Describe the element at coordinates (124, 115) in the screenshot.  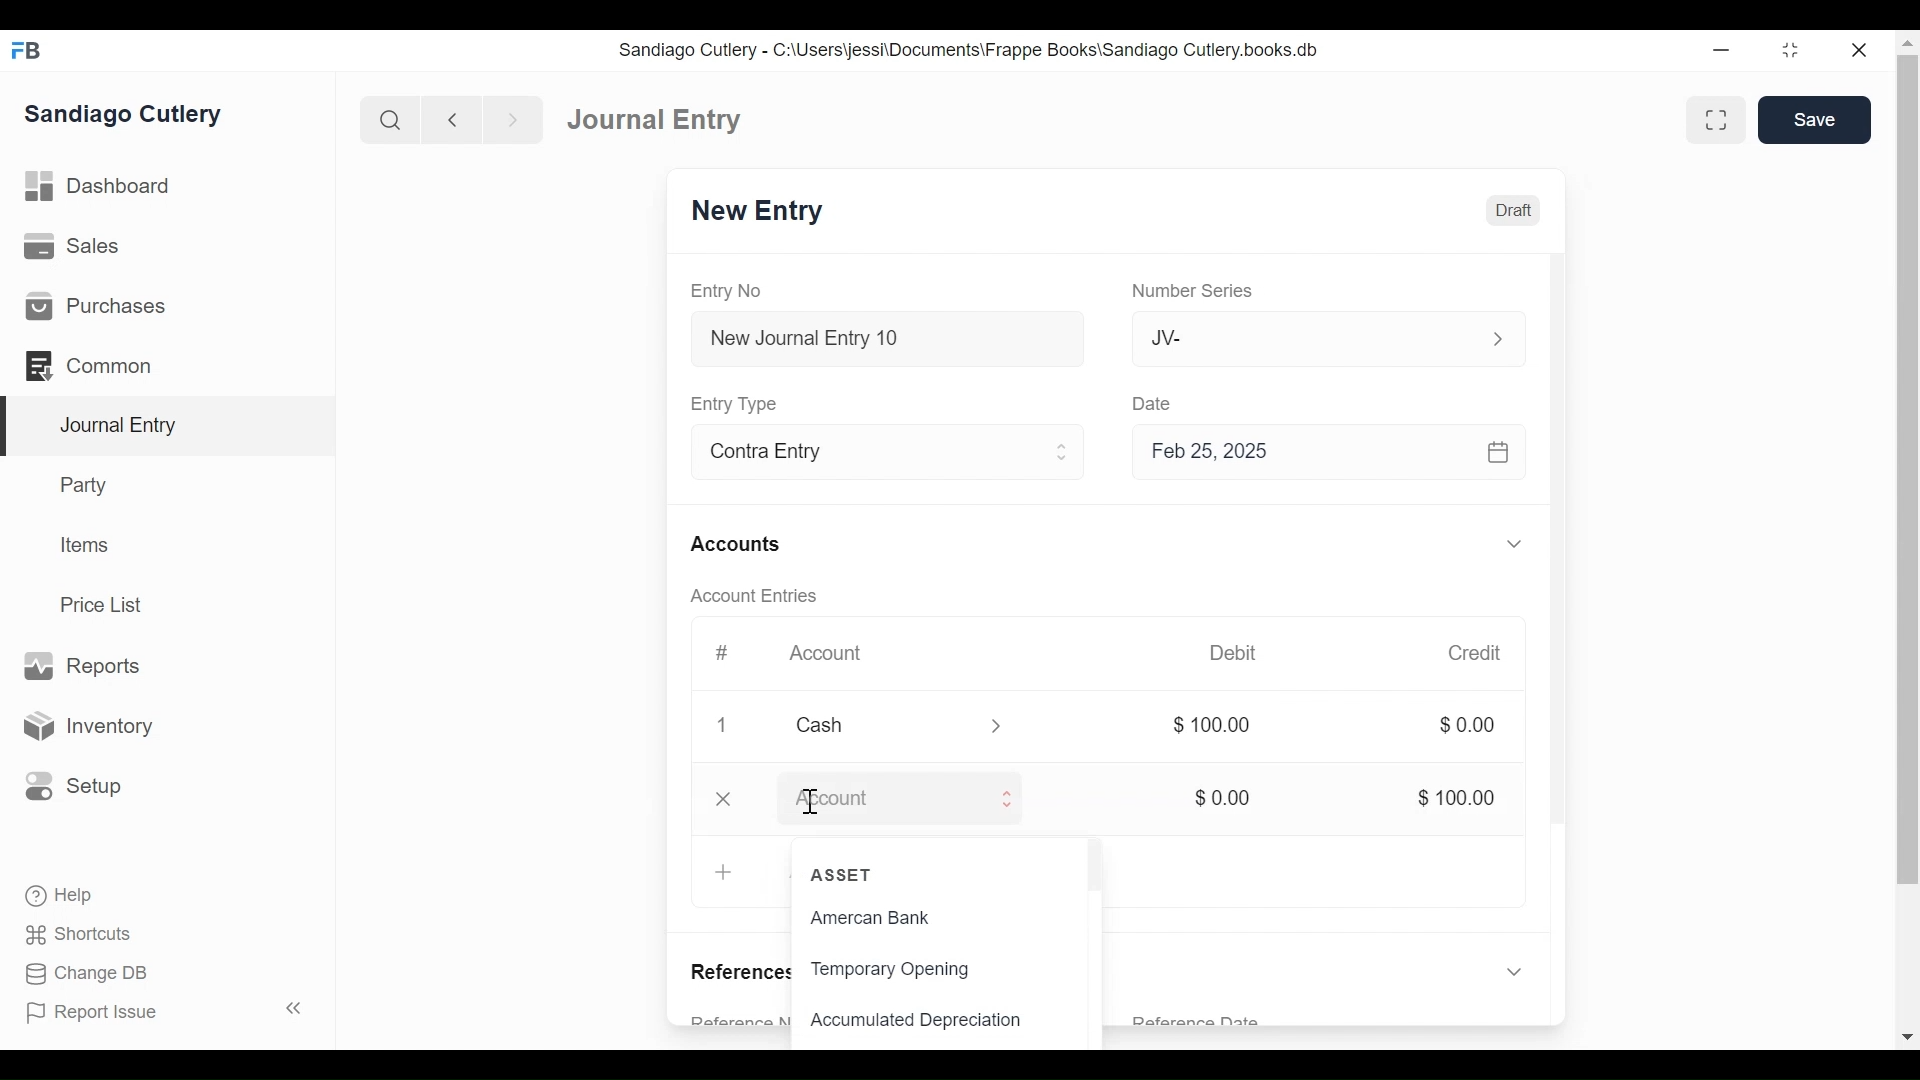
I see `Sandiago Cutlery` at that location.